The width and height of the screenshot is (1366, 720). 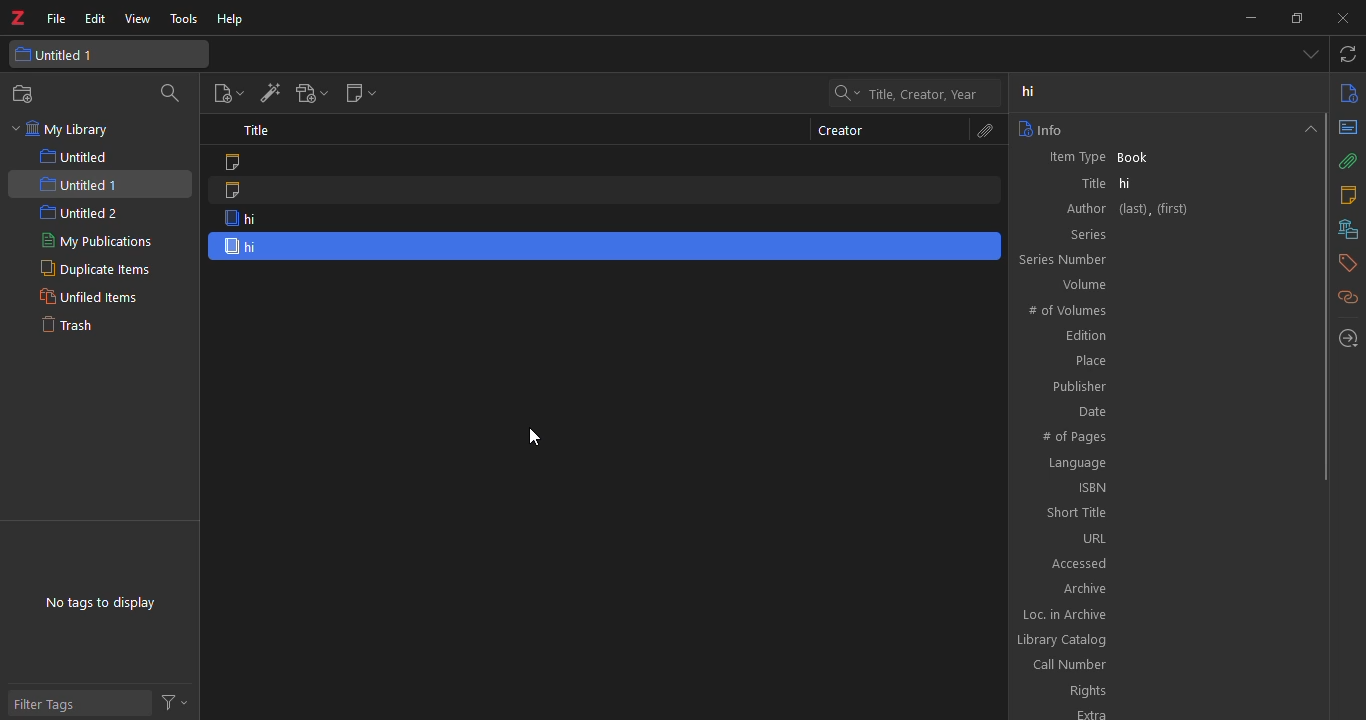 I want to click on # of volumes, so click(x=1069, y=310).